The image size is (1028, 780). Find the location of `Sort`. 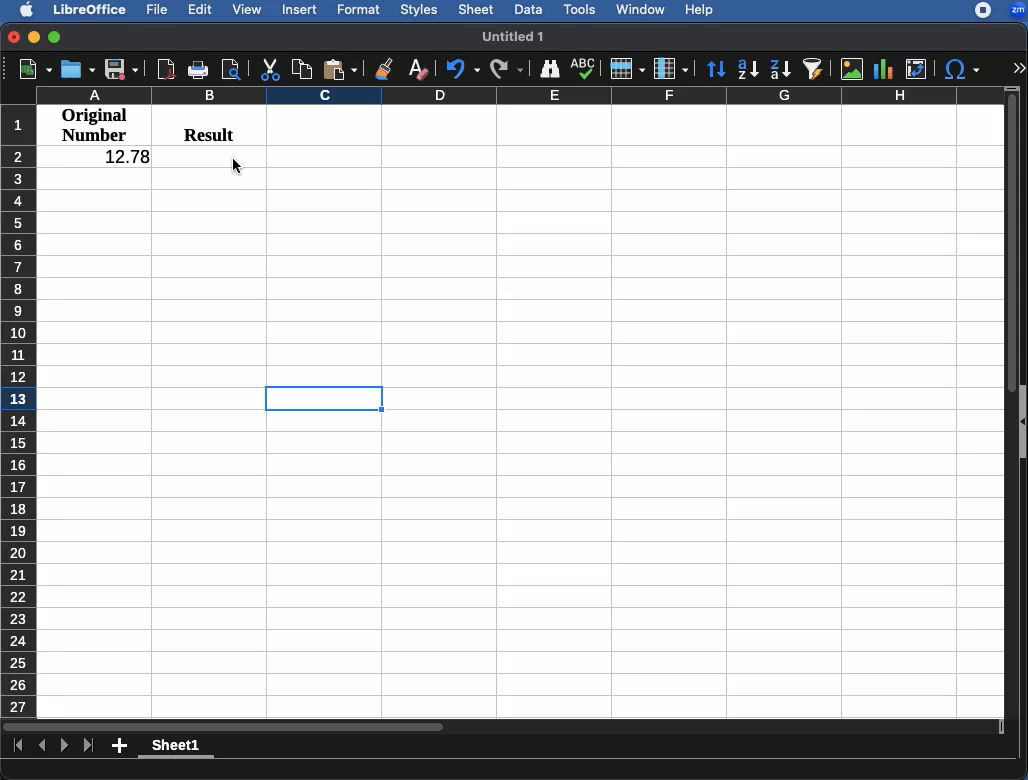

Sort is located at coordinates (714, 70).